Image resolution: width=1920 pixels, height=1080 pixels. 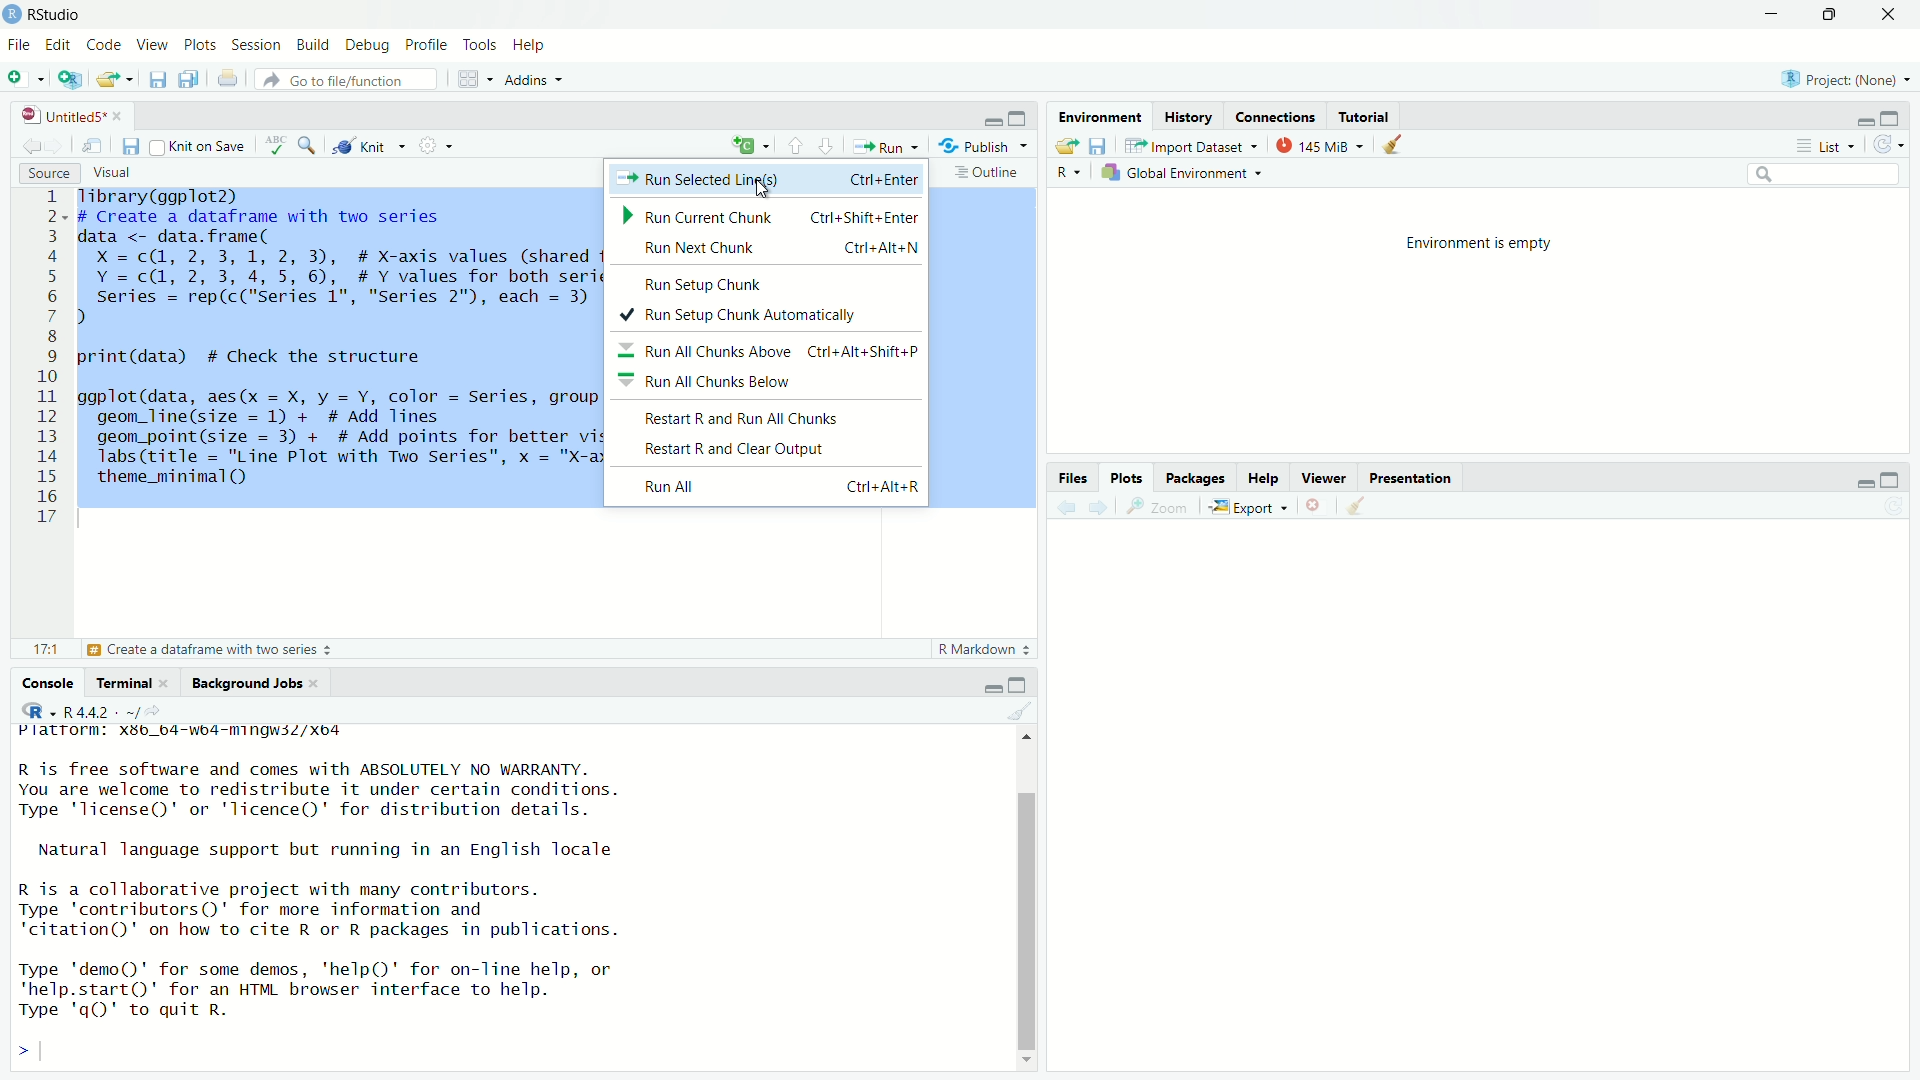 What do you see at coordinates (253, 681) in the screenshot?
I see `Bckground Jobs` at bounding box center [253, 681].